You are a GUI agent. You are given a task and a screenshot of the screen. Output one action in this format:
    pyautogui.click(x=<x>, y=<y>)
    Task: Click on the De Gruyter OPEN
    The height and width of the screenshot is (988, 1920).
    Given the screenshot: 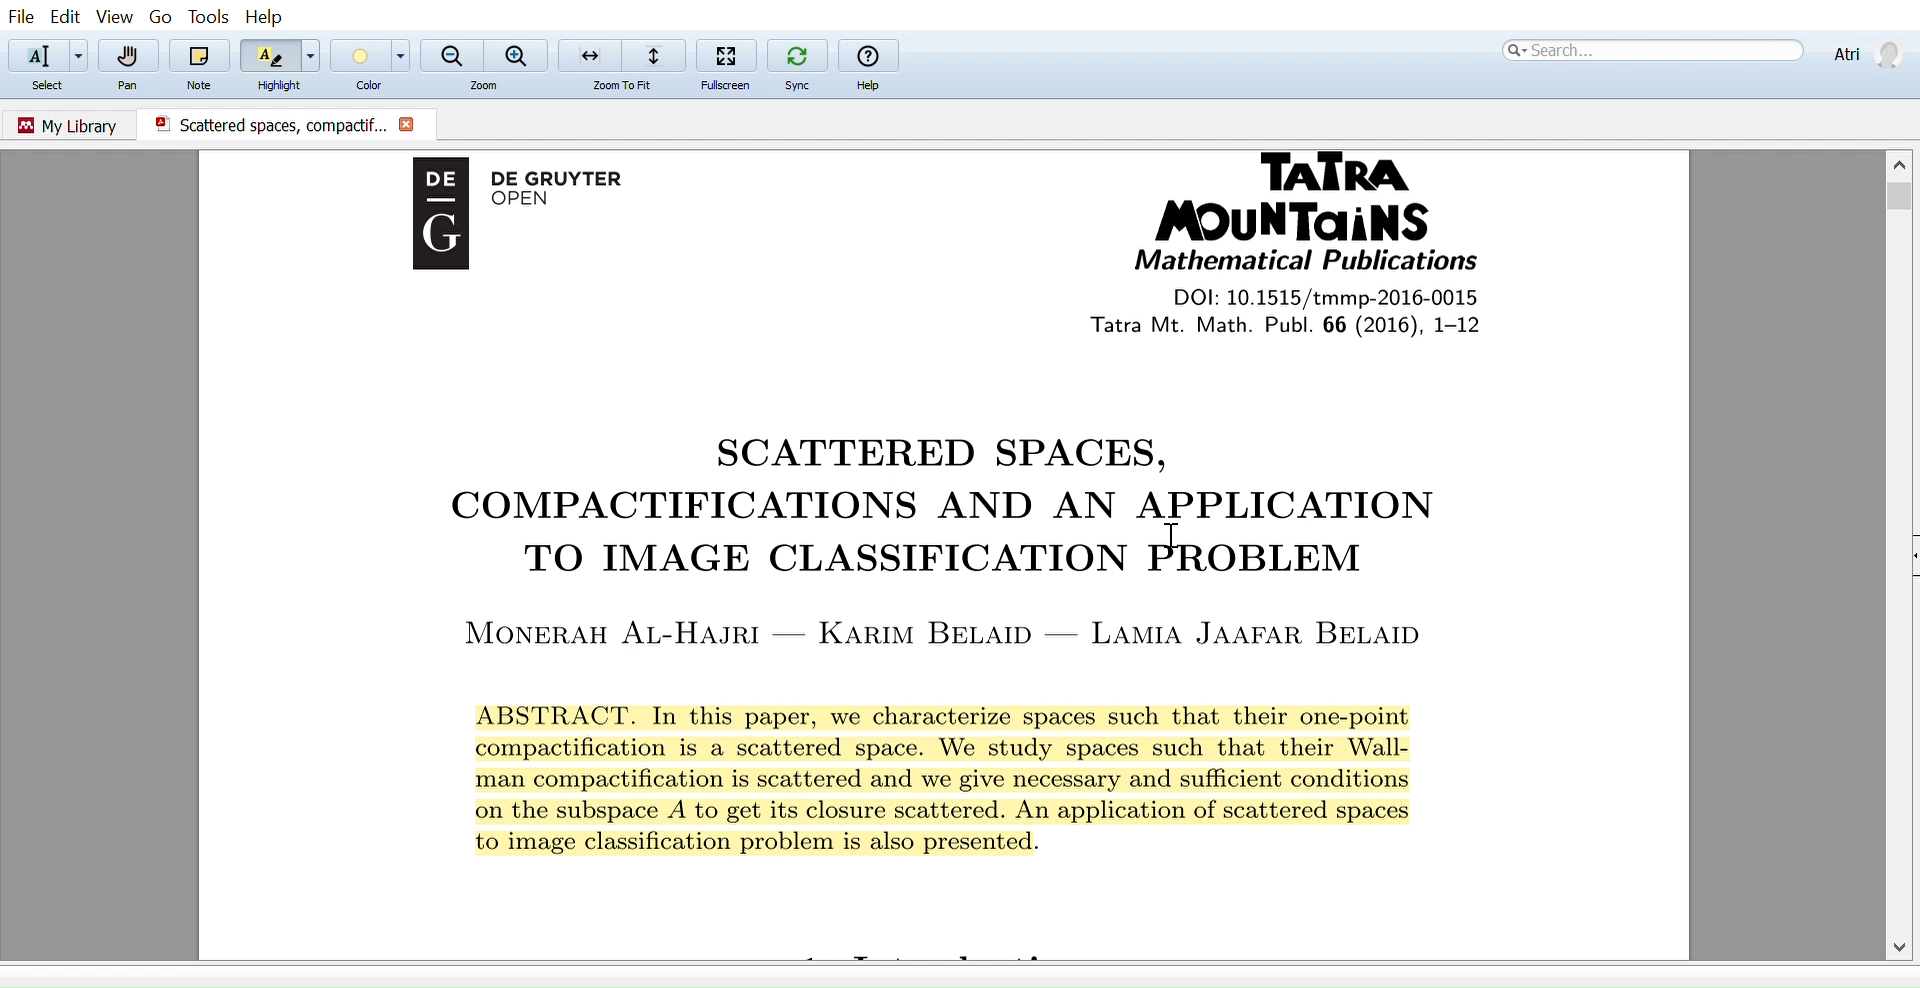 What is the action you would take?
    pyautogui.click(x=577, y=193)
    